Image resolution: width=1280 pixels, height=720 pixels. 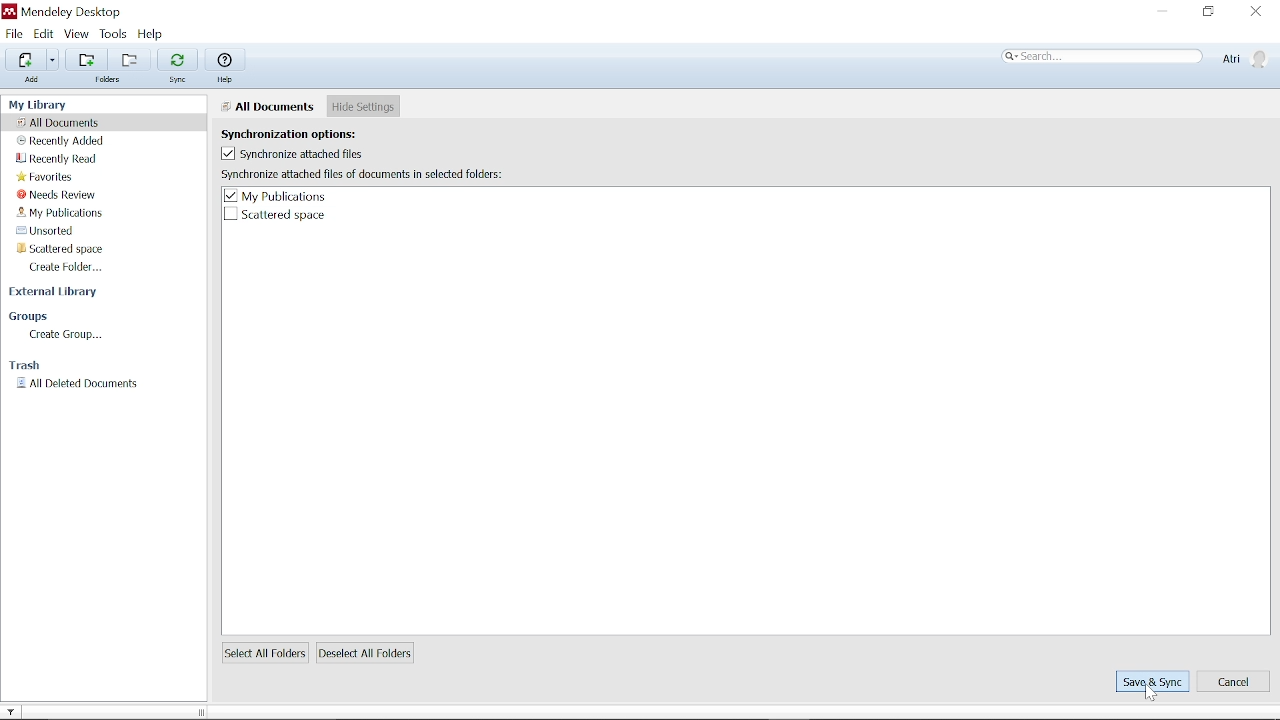 What do you see at coordinates (76, 383) in the screenshot?
I see `All deleted documents` at bounding box center [76, 383].